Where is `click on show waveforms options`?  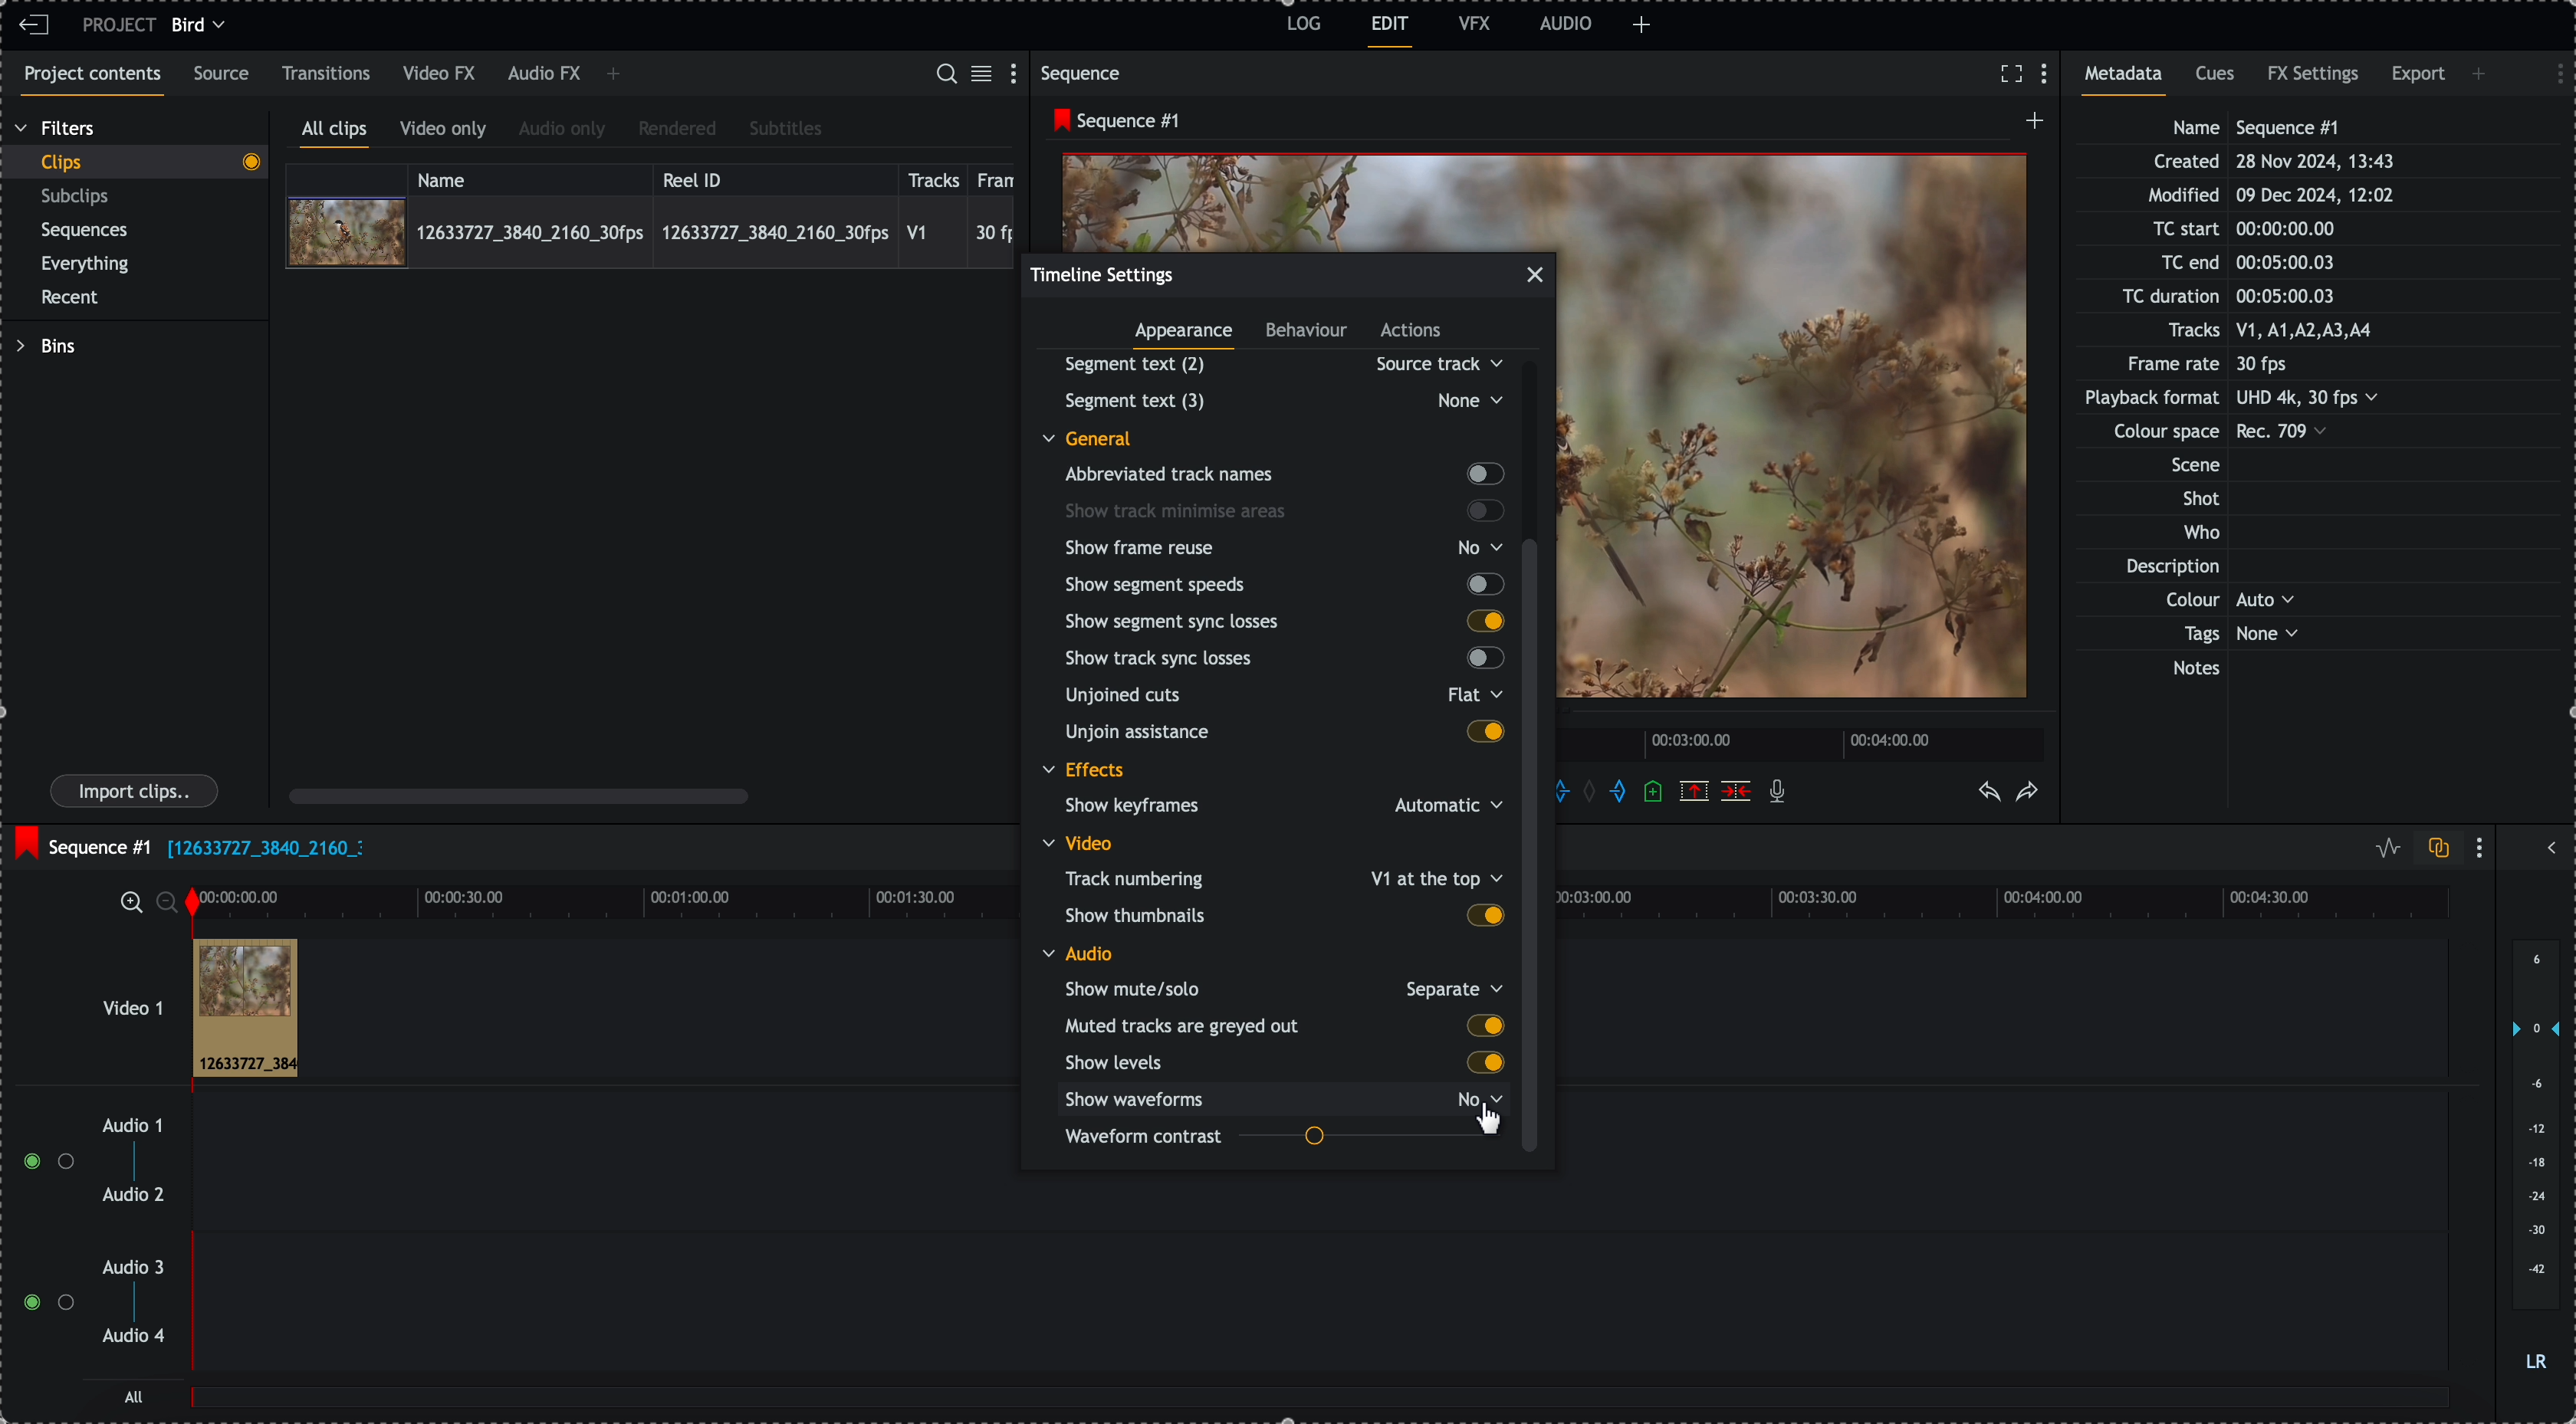 click on show waveforms options is located at coordinates (1289, 1098).